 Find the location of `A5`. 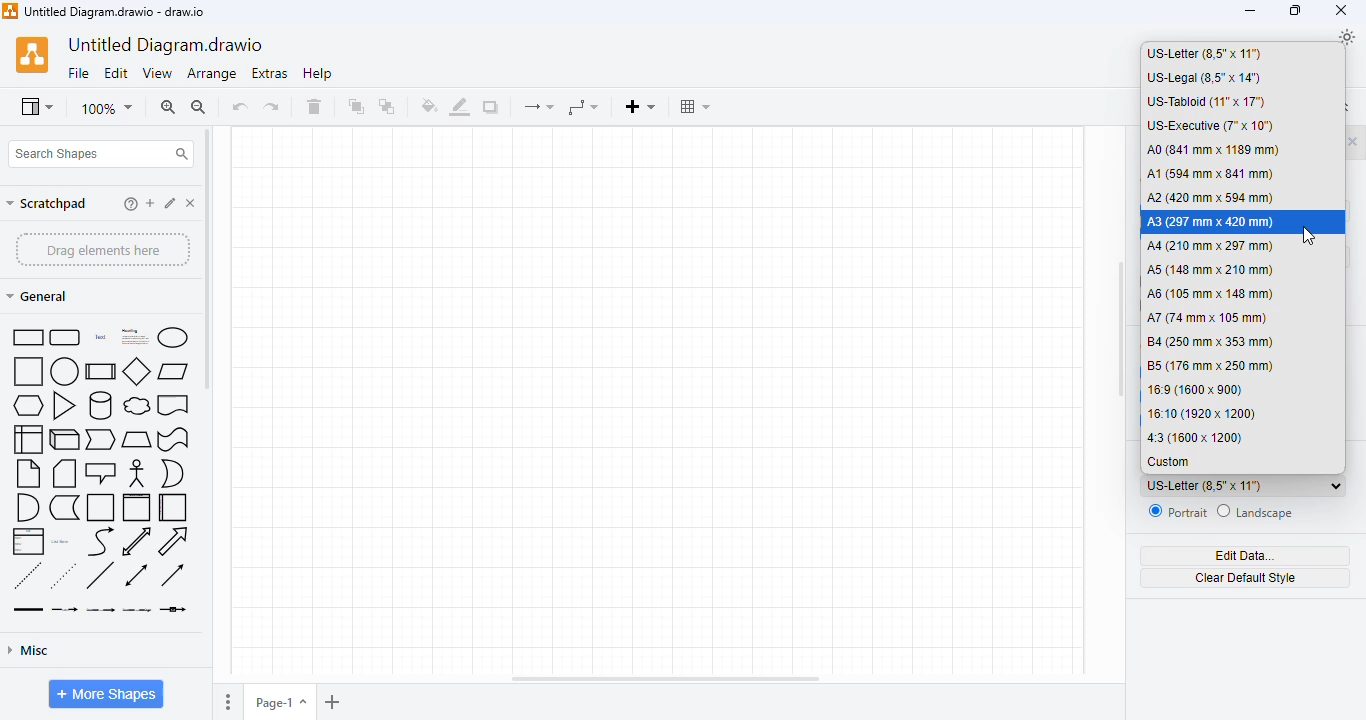

A5 is located at coordinates (1211, 271).